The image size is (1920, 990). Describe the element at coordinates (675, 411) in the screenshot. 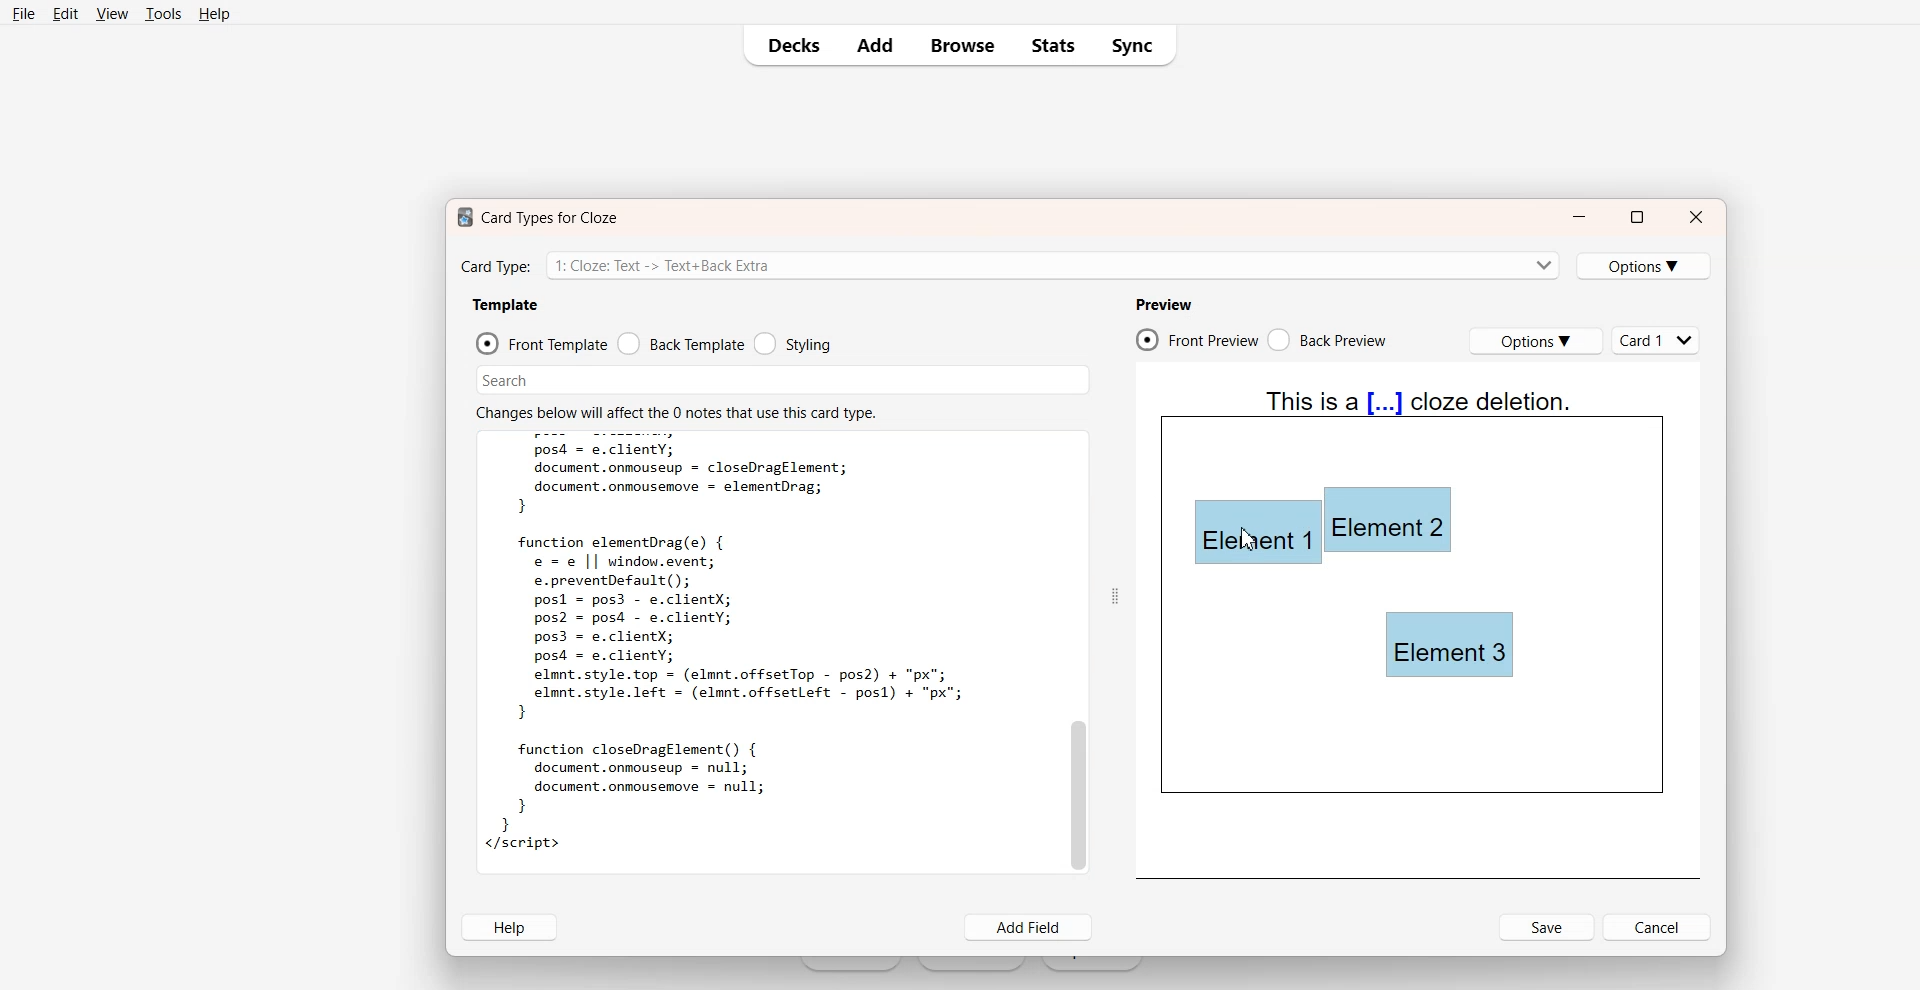

I see `Text 2` at that location.